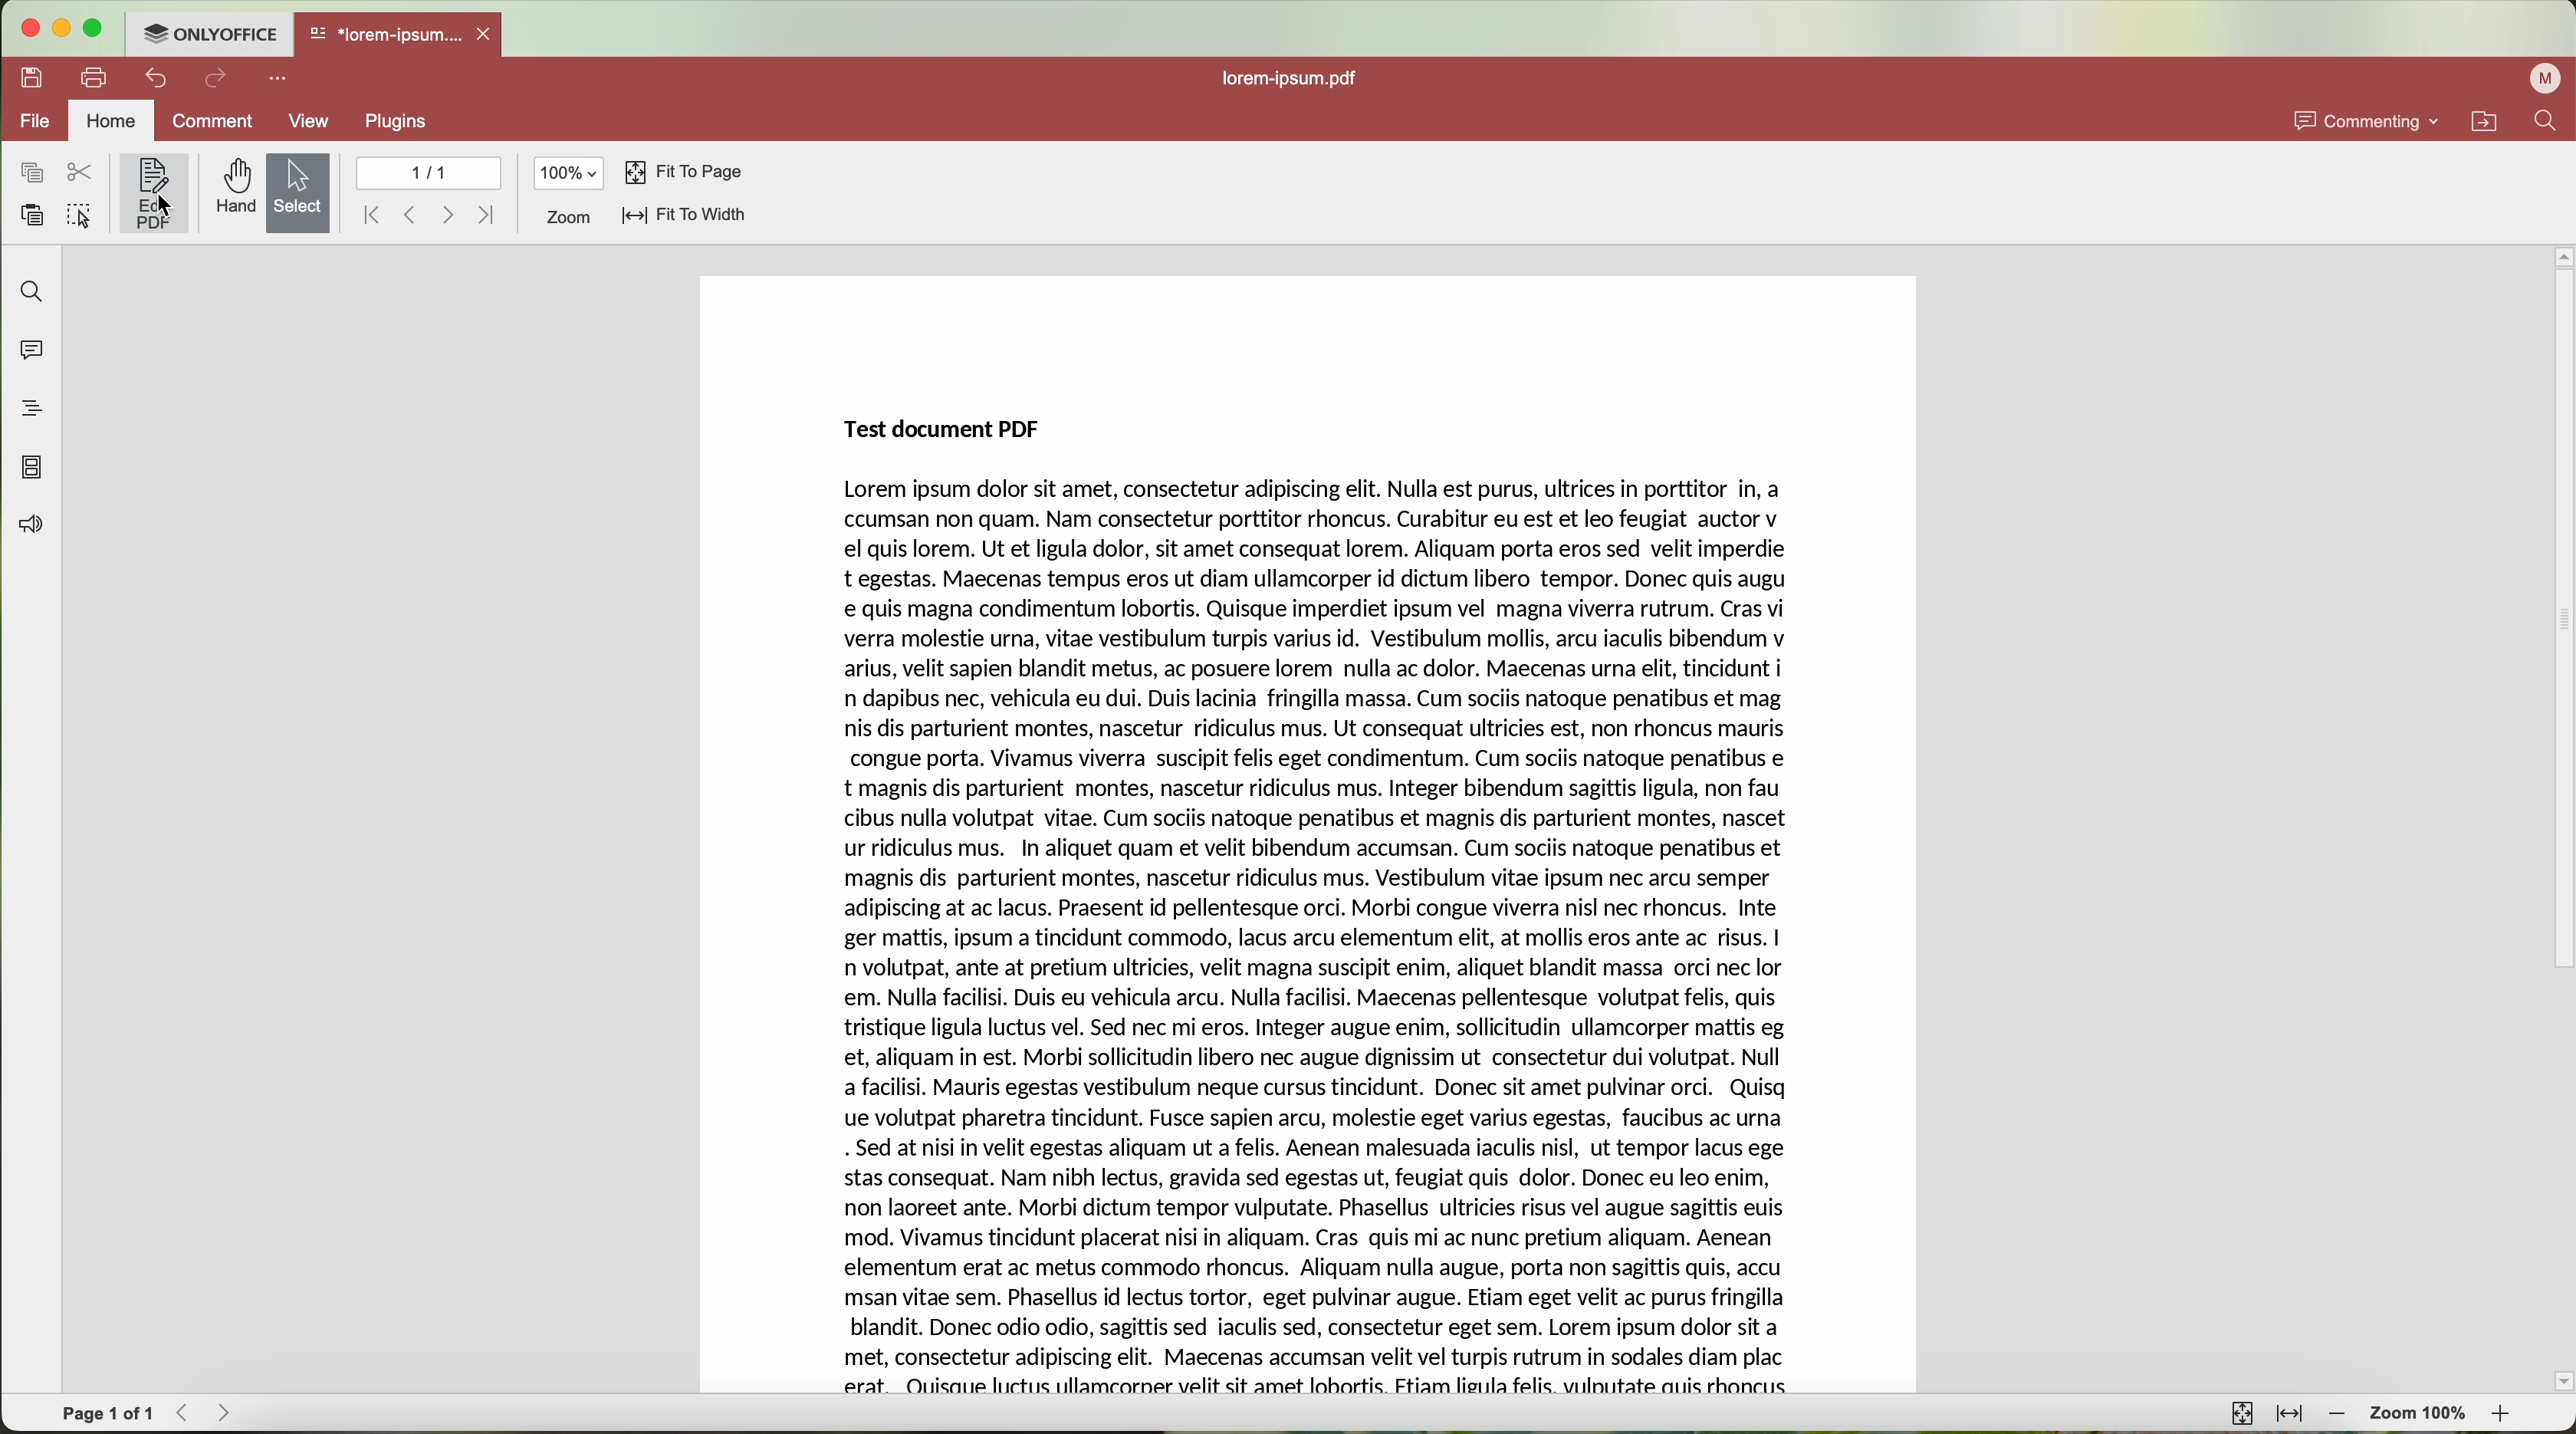  What do you see at coordinates (27, 76) in the screenshot?
I see `save` at bounding box center [27, 76].